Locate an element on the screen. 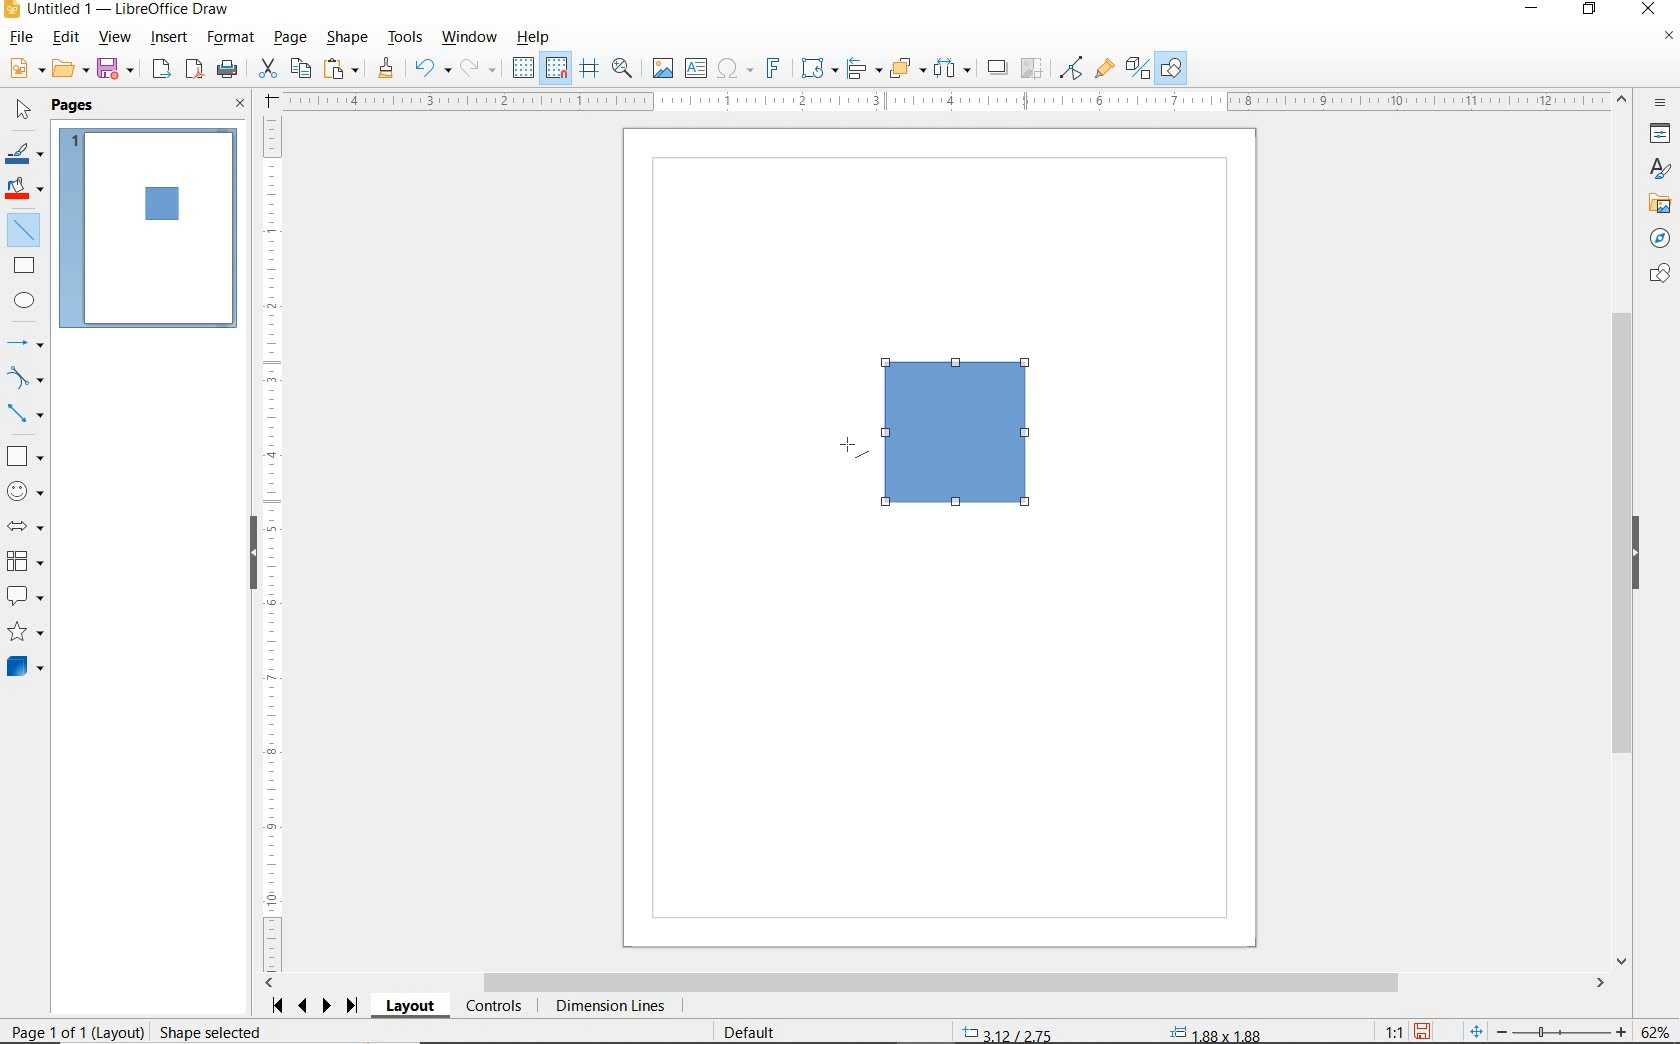 This screenshot has height=1044, width=1680. PAGES is located at coordinates (75, 107).